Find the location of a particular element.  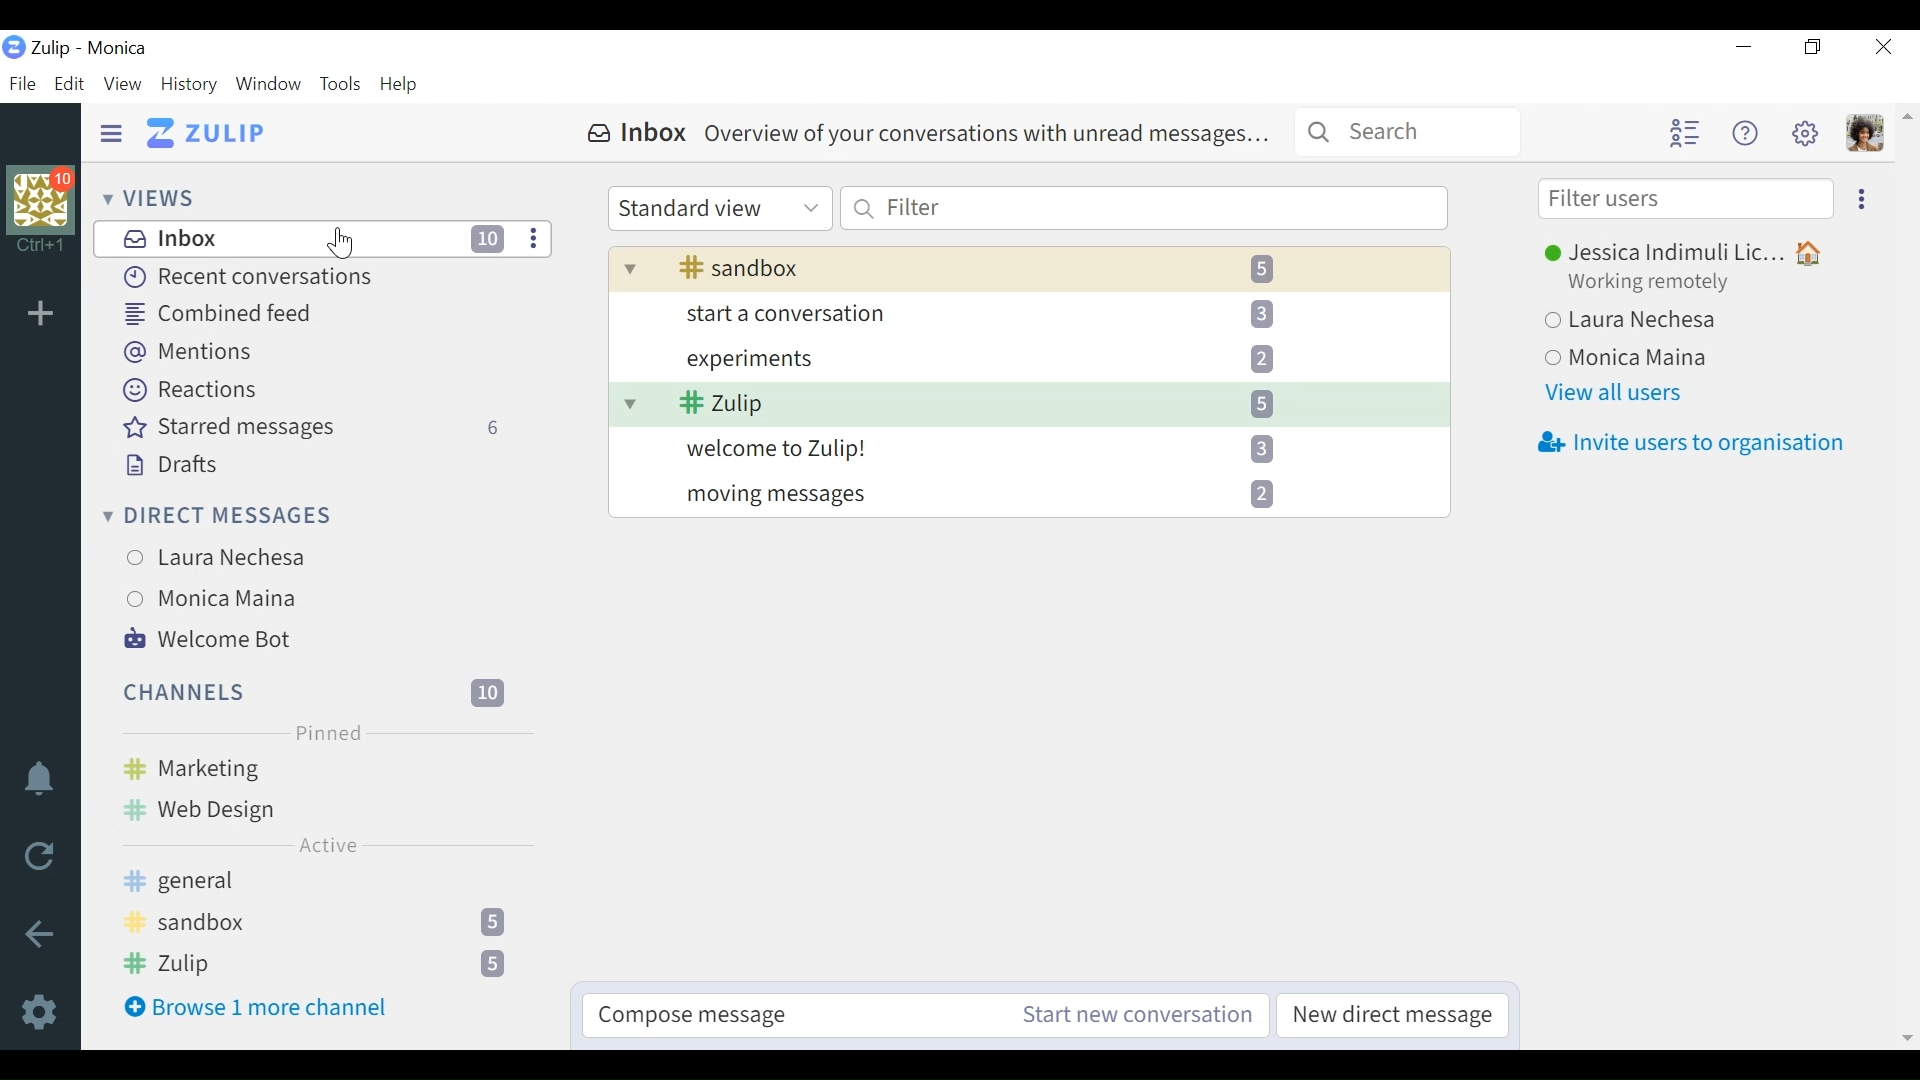

Start new conversations is located at coordinates (1132, 1018).